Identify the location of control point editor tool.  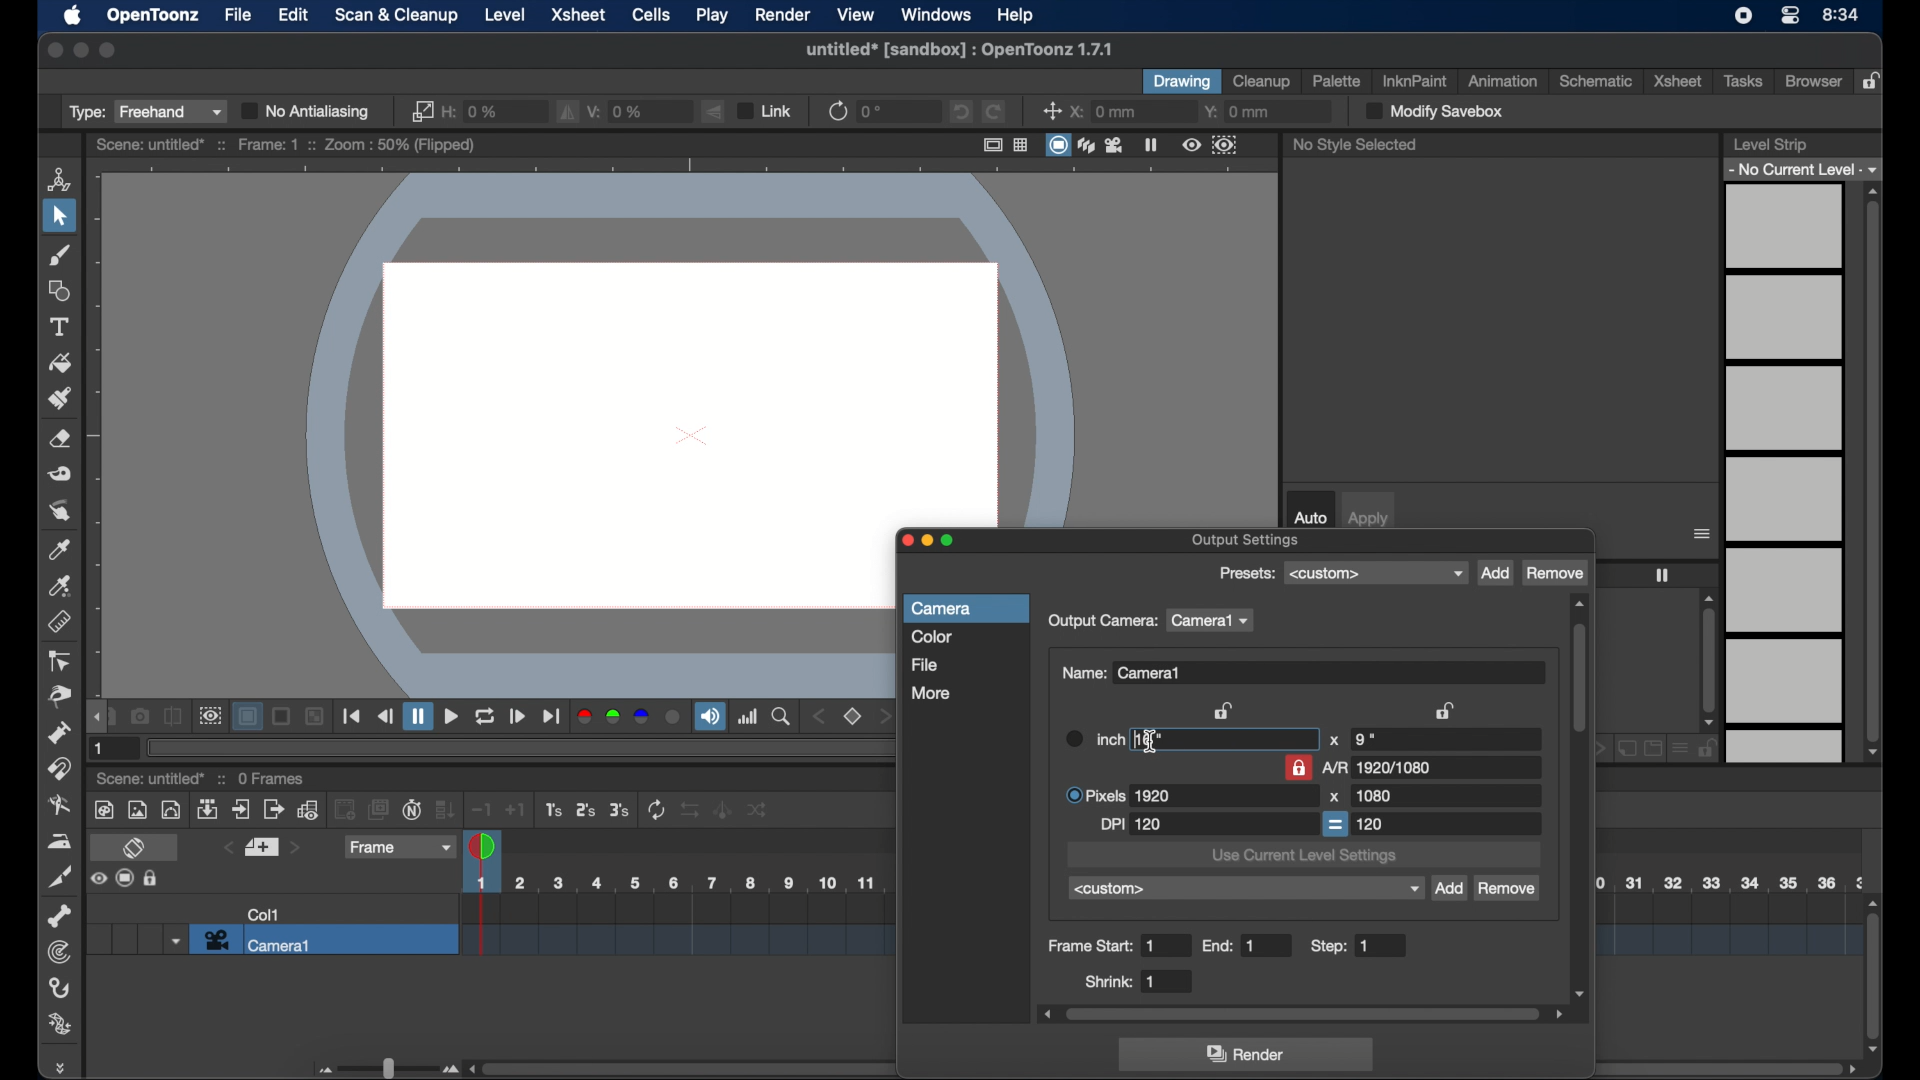
(61, 662).